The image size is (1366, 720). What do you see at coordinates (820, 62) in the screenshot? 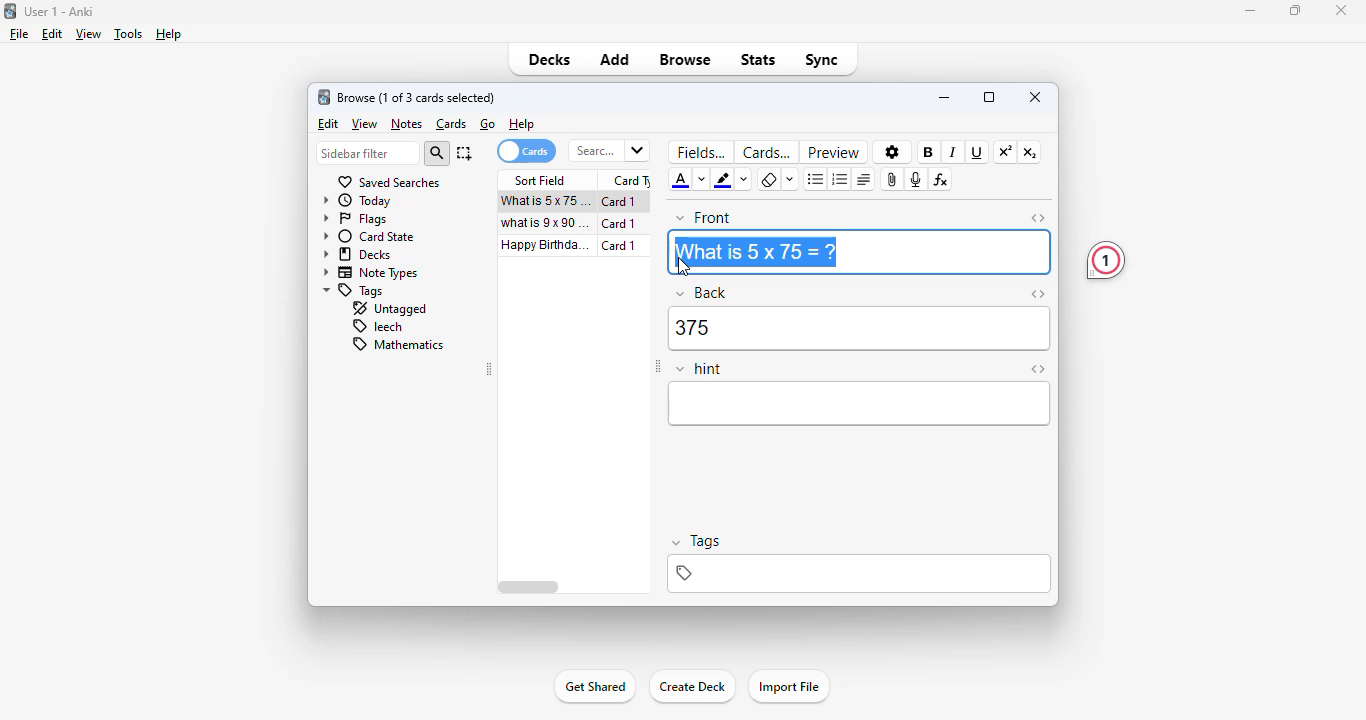
I see `sync` at bounding box center [820, 62].